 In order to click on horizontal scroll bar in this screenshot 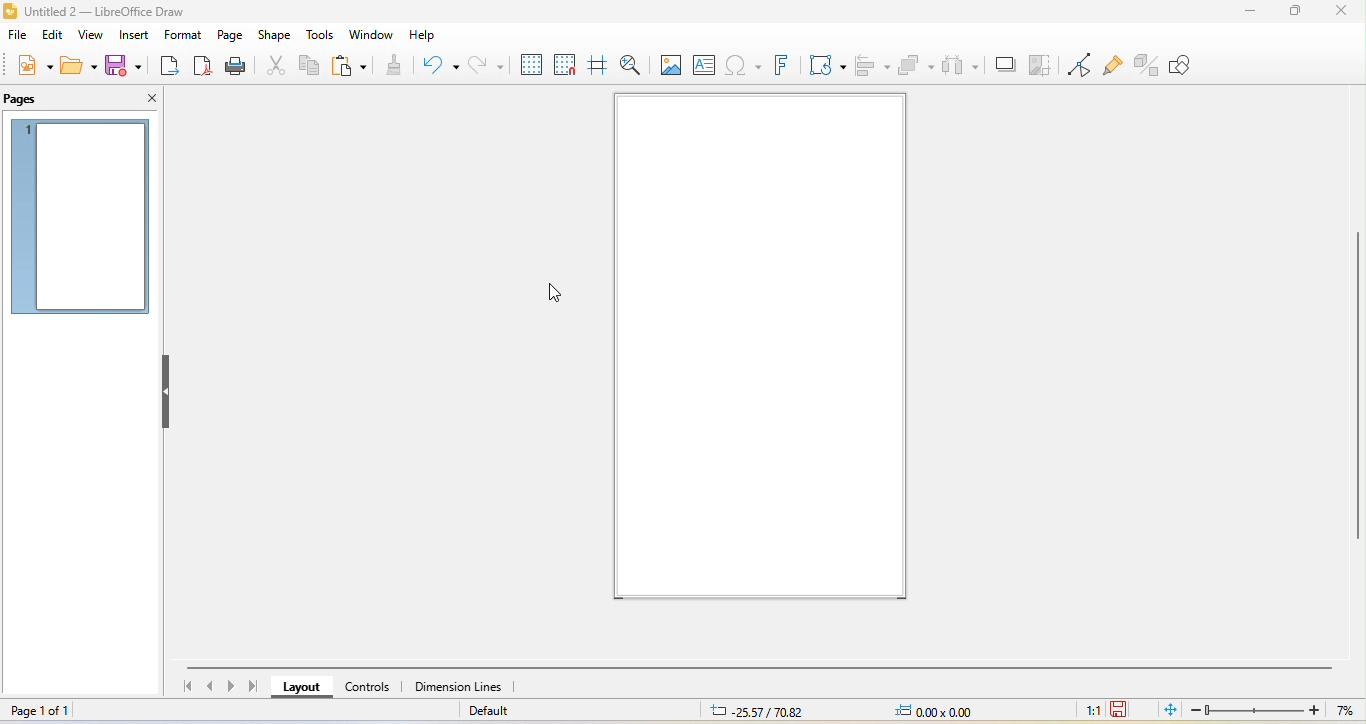, I will do `click(763, 665)`.